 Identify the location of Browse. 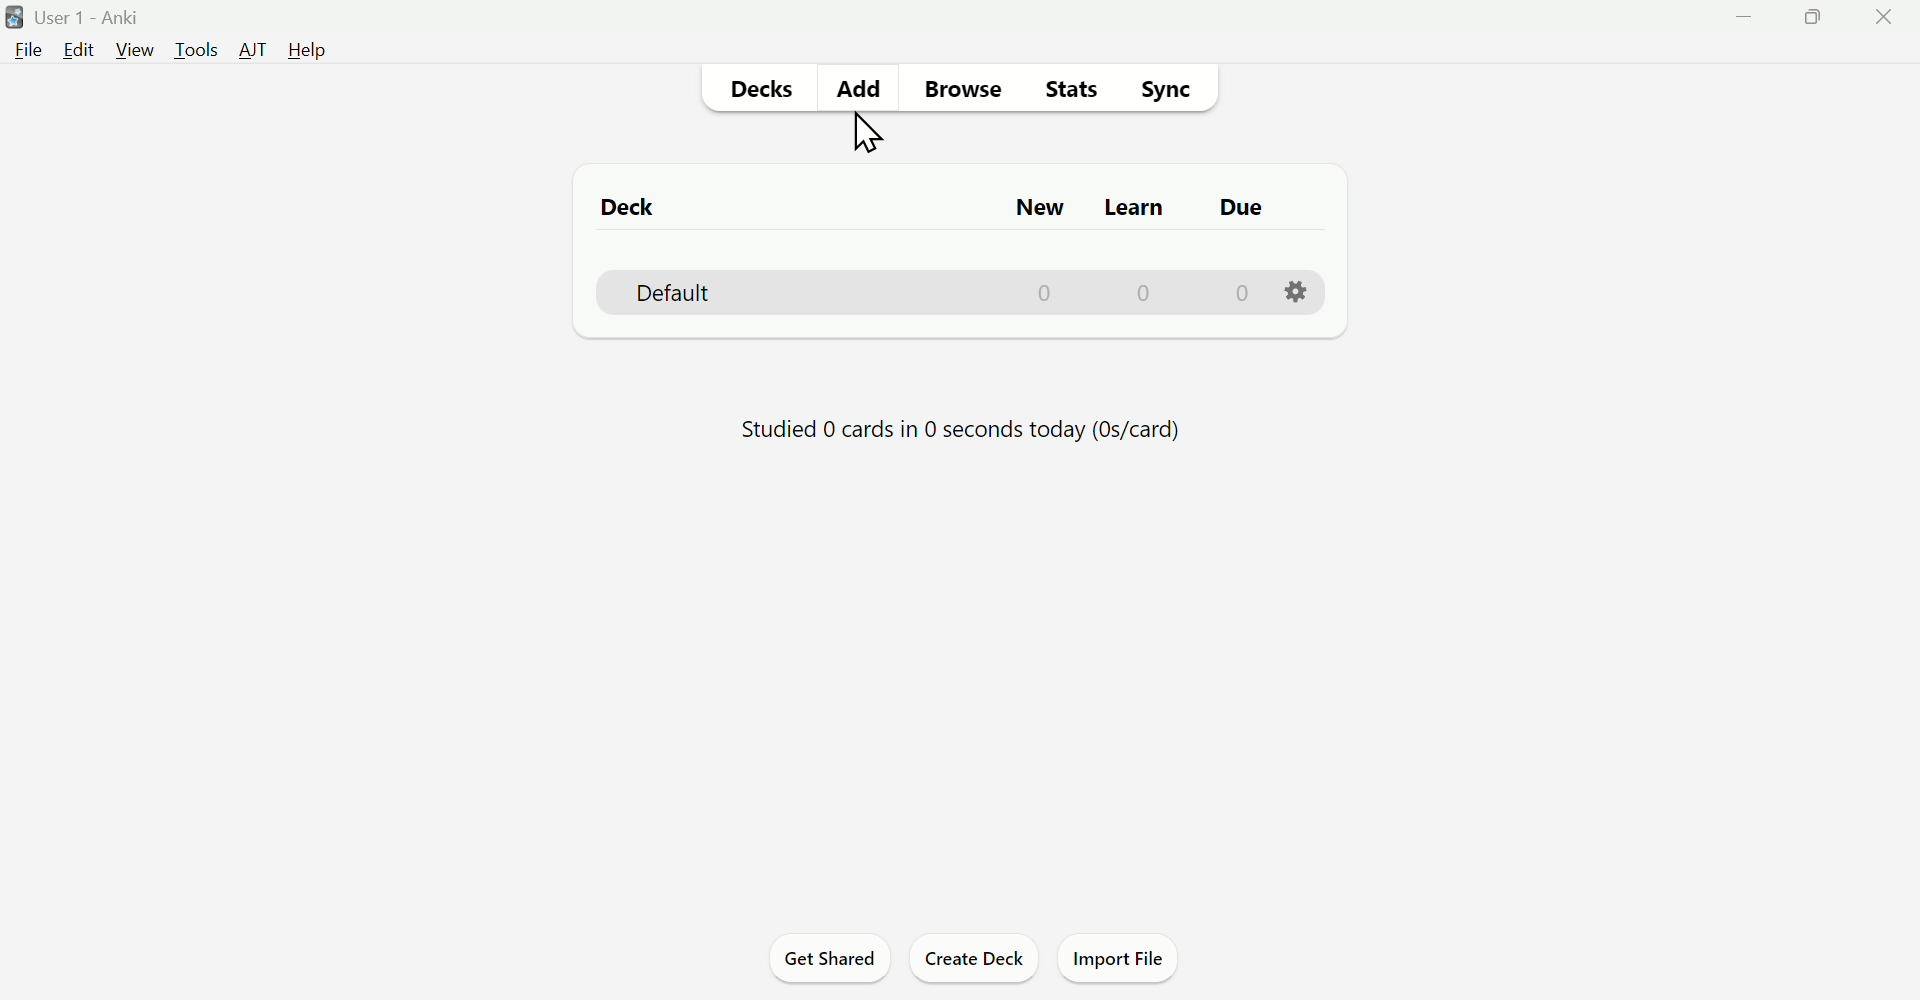
(961, 89).